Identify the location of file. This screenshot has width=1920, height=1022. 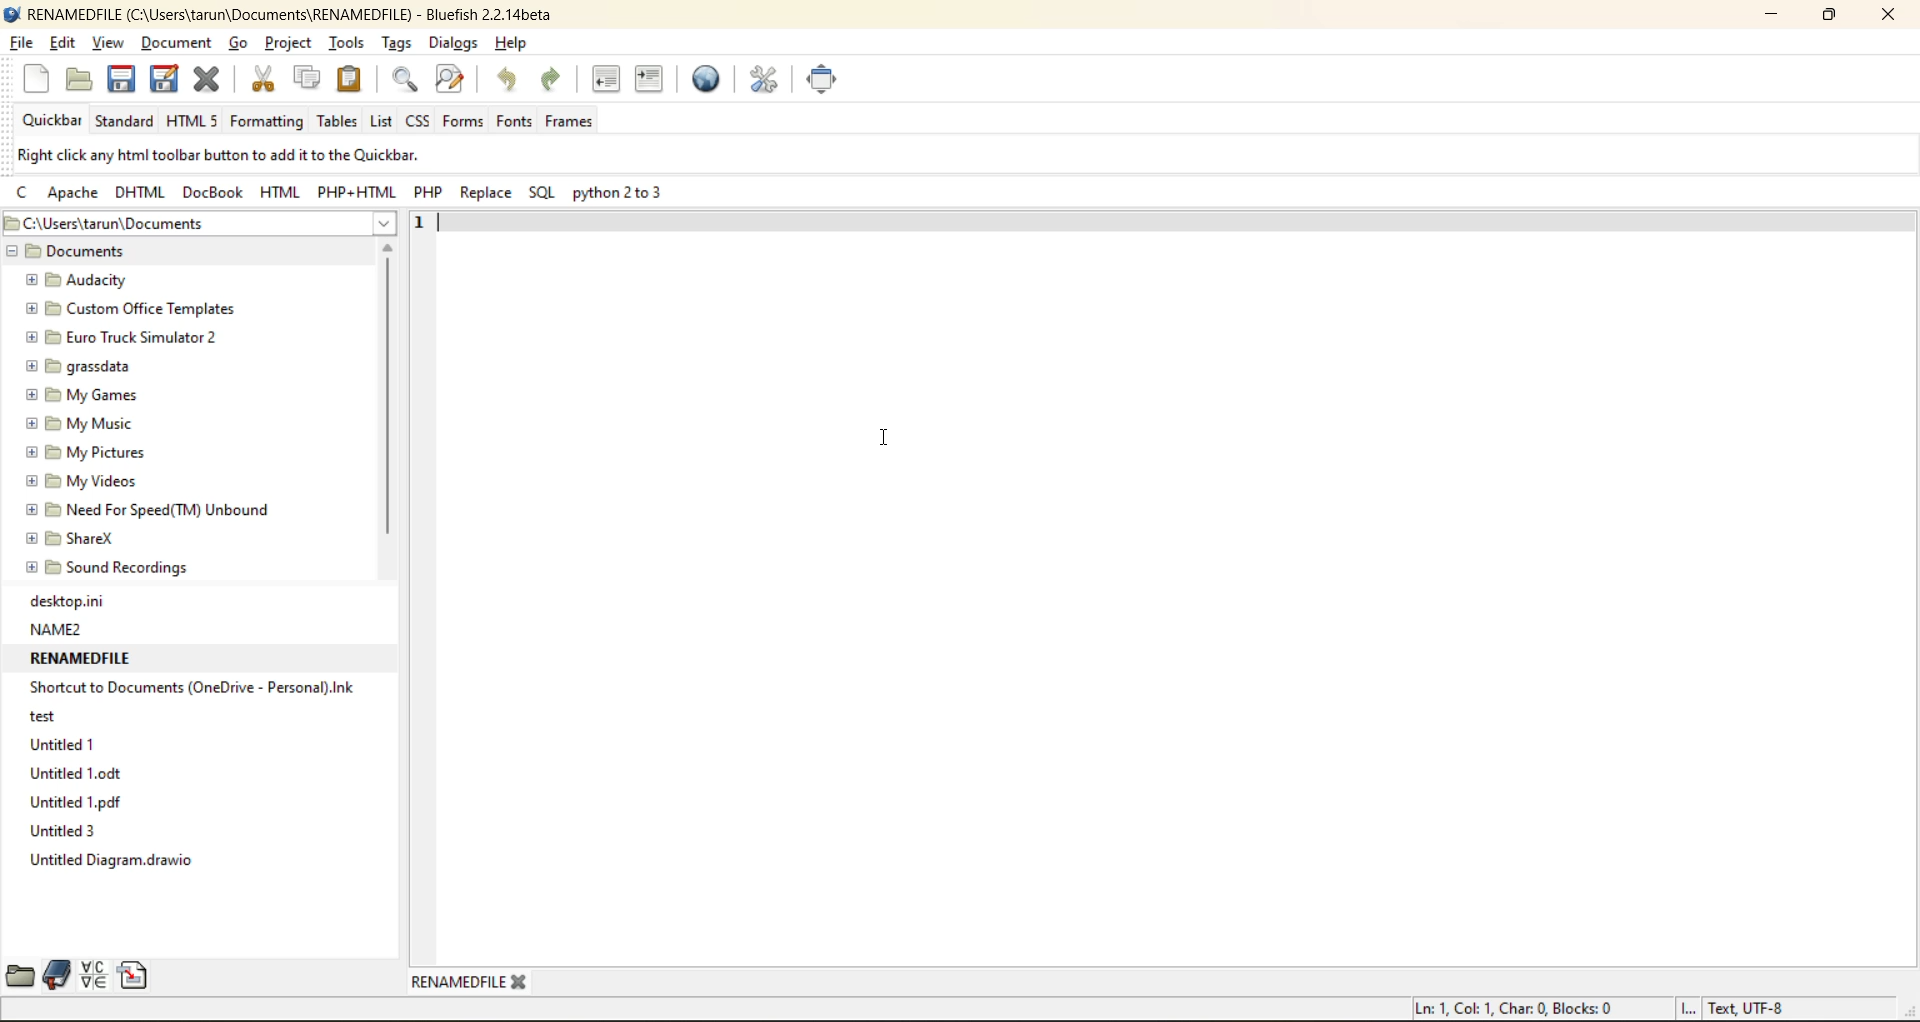
(25, 47).